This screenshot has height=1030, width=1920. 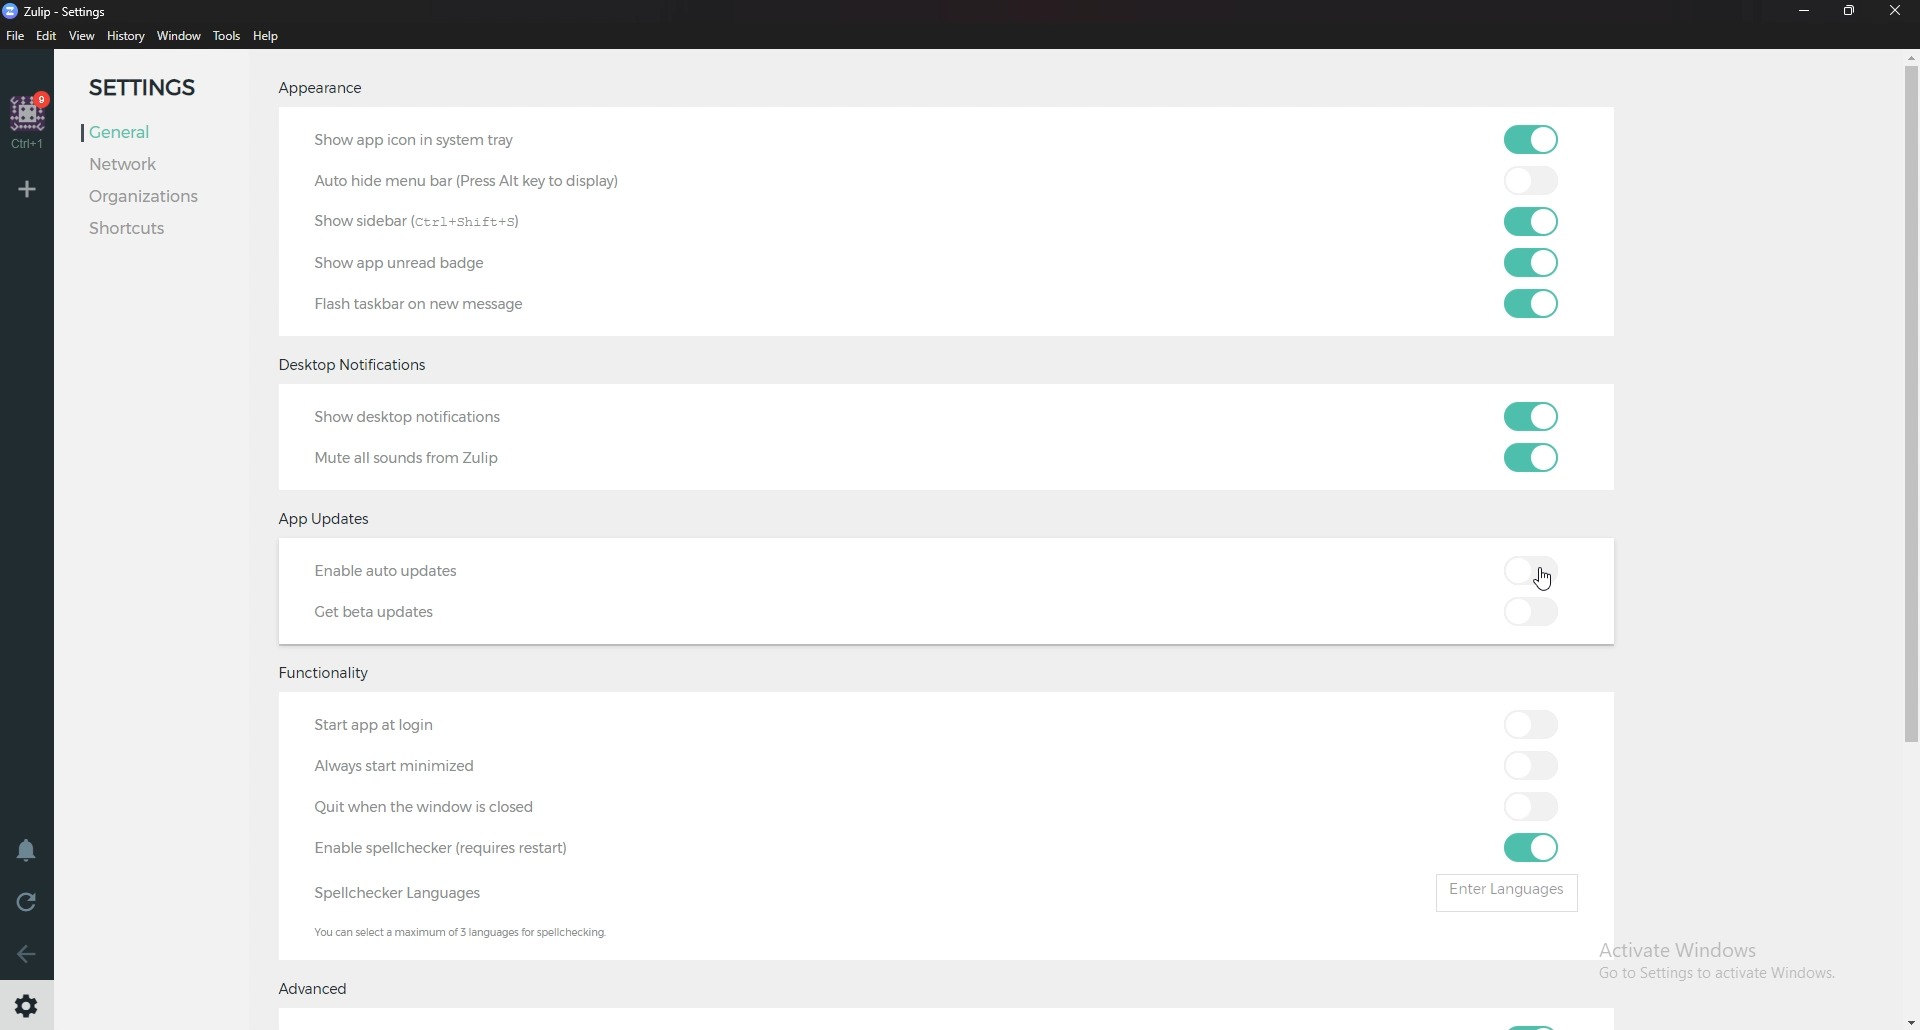 What do you see at coordinates (1528, 803) in the screenshot?
I see `toggle` at bounding box center [1528, 803].